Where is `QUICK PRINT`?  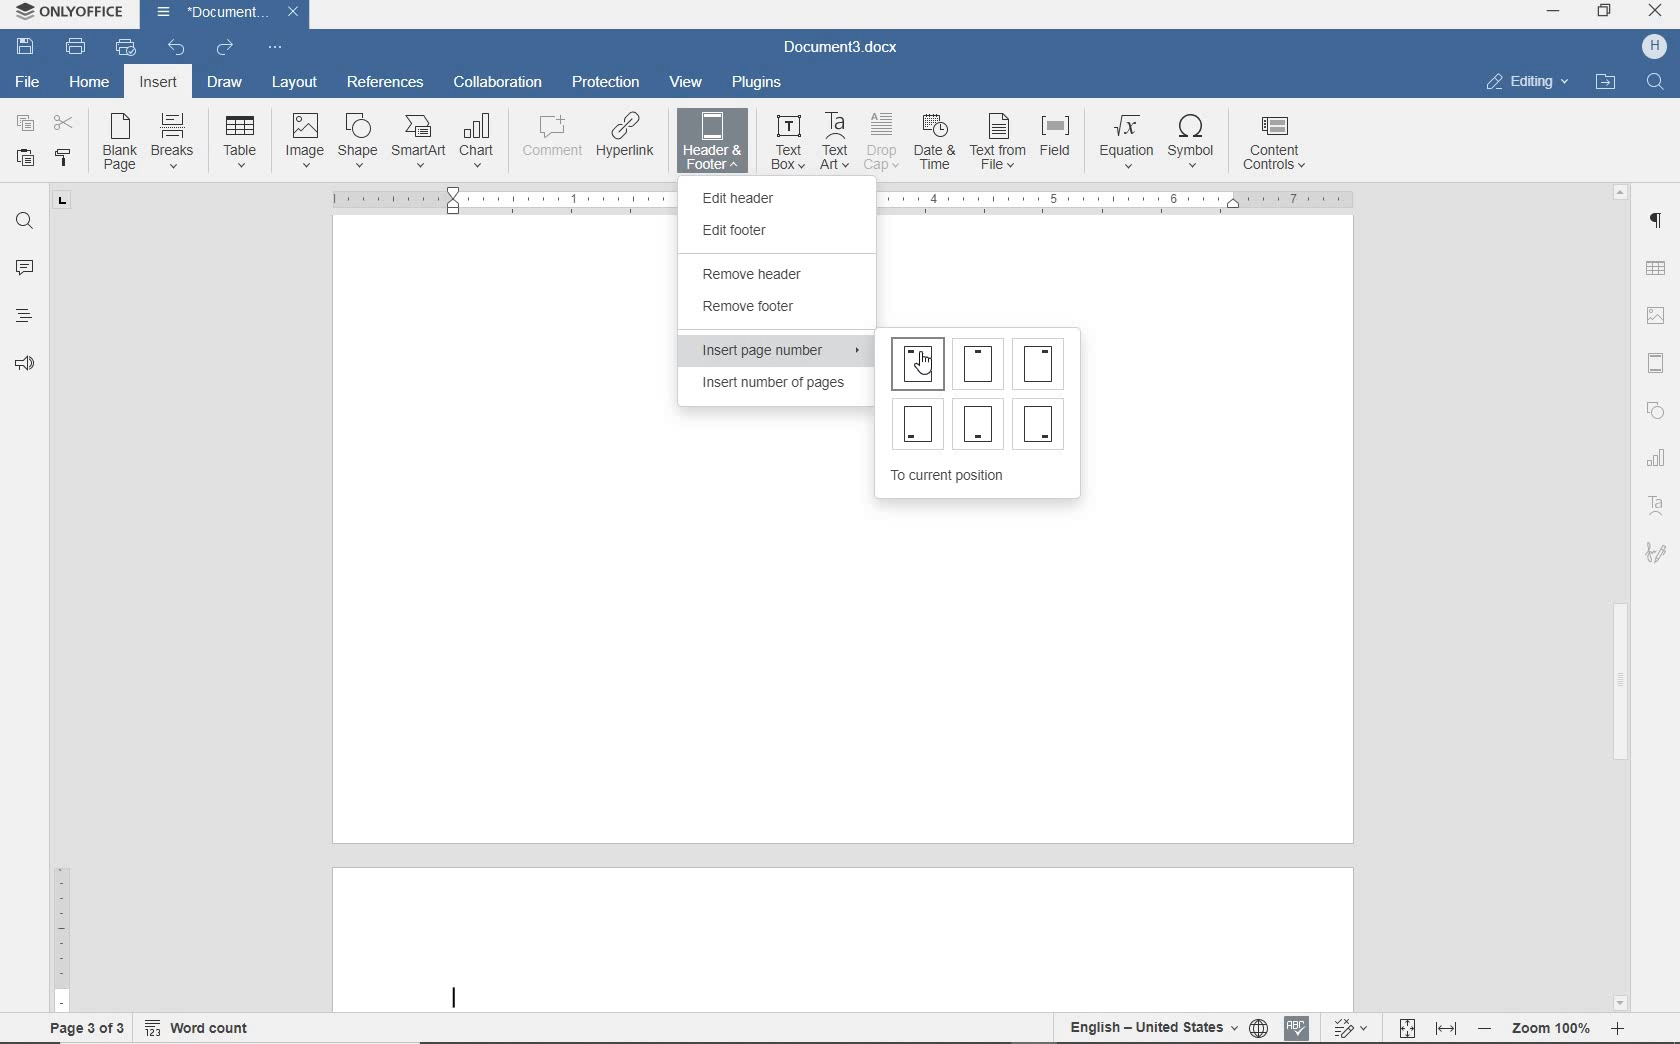
QUICK PRINT is located at coordinates (129, 48).